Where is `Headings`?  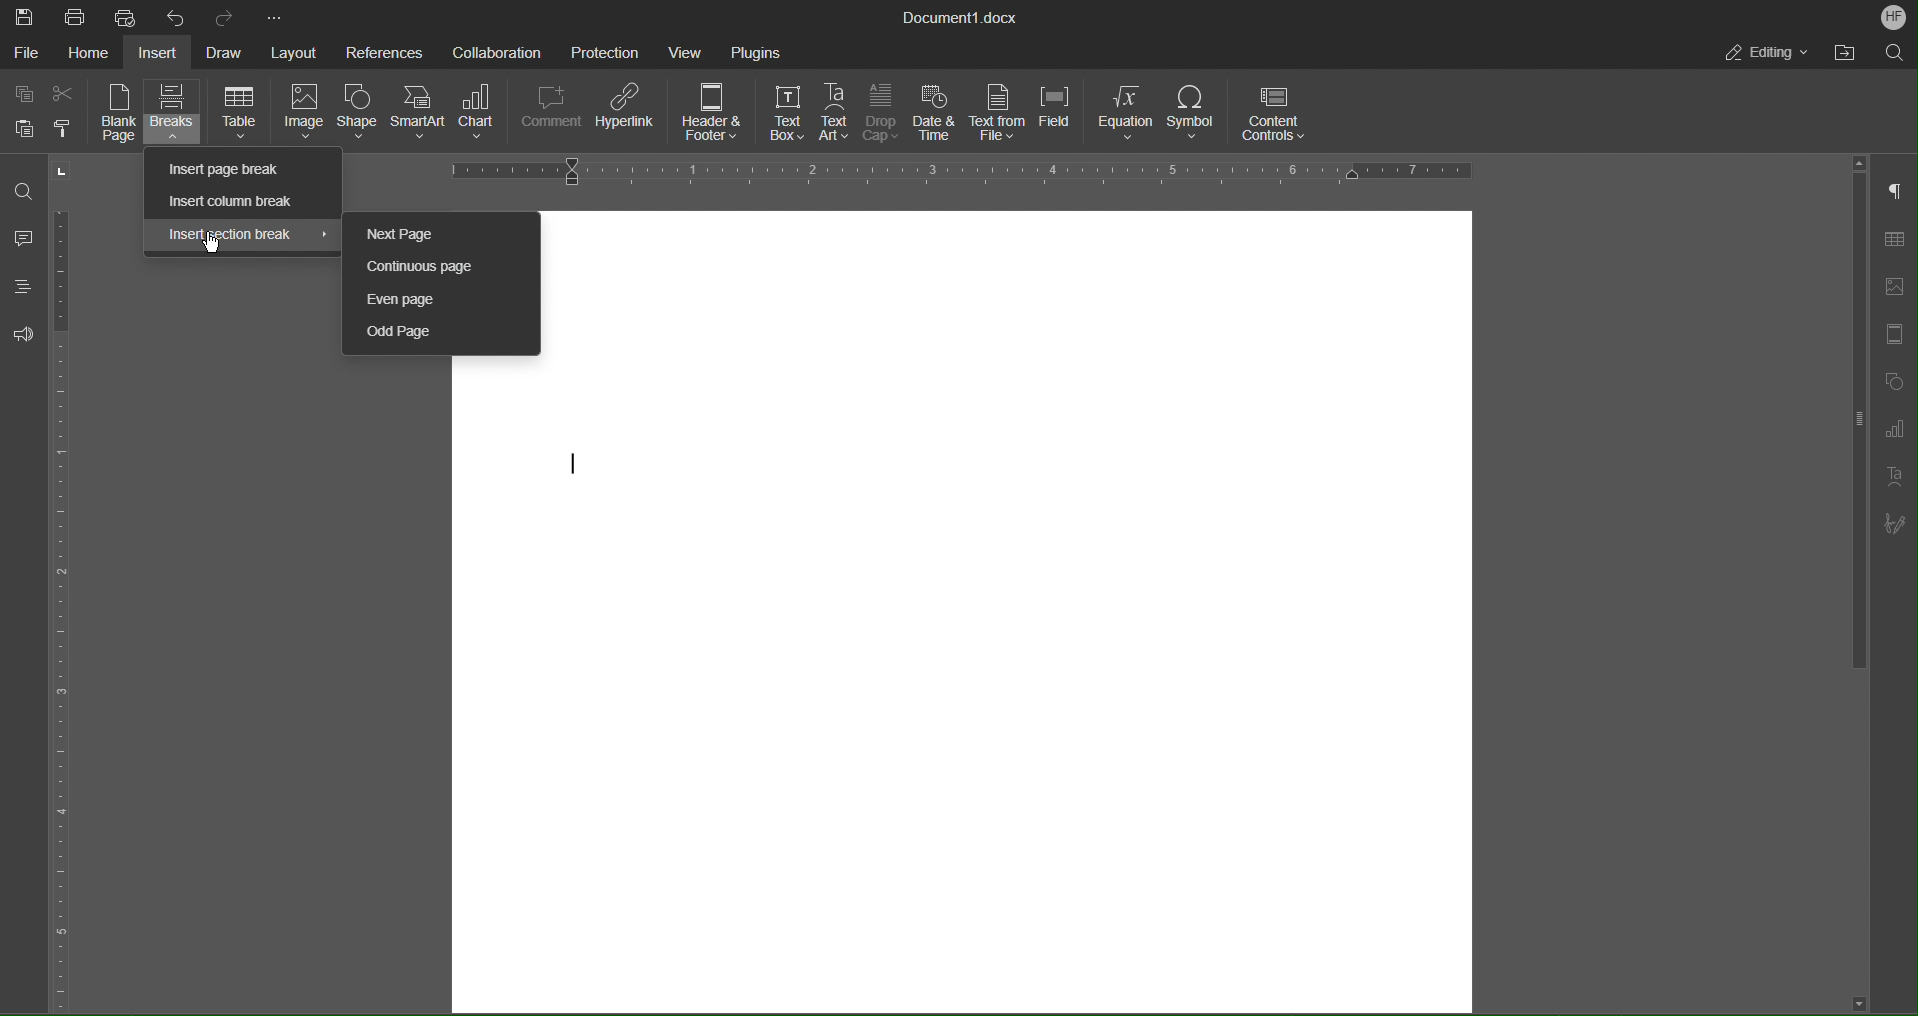
Headings is located at coordinates (19, 287).